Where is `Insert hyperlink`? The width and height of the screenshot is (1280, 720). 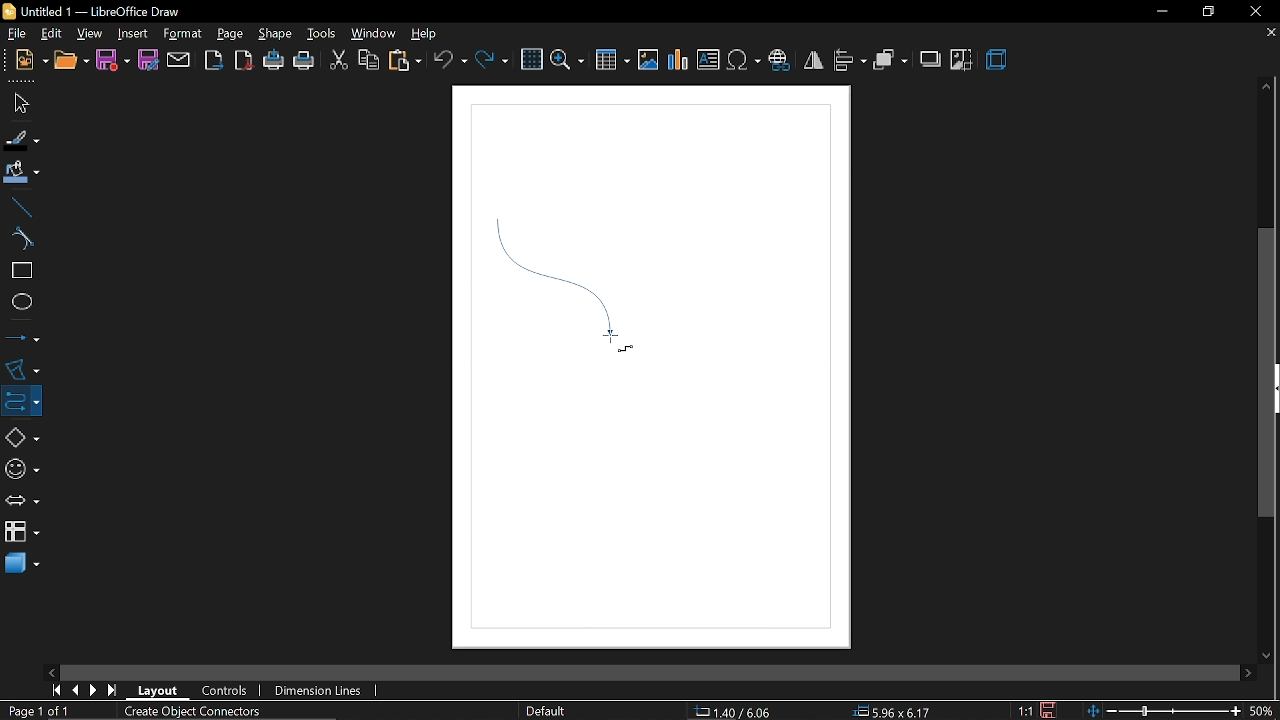 Insert hyperlink is located at coordinates (779, 62).